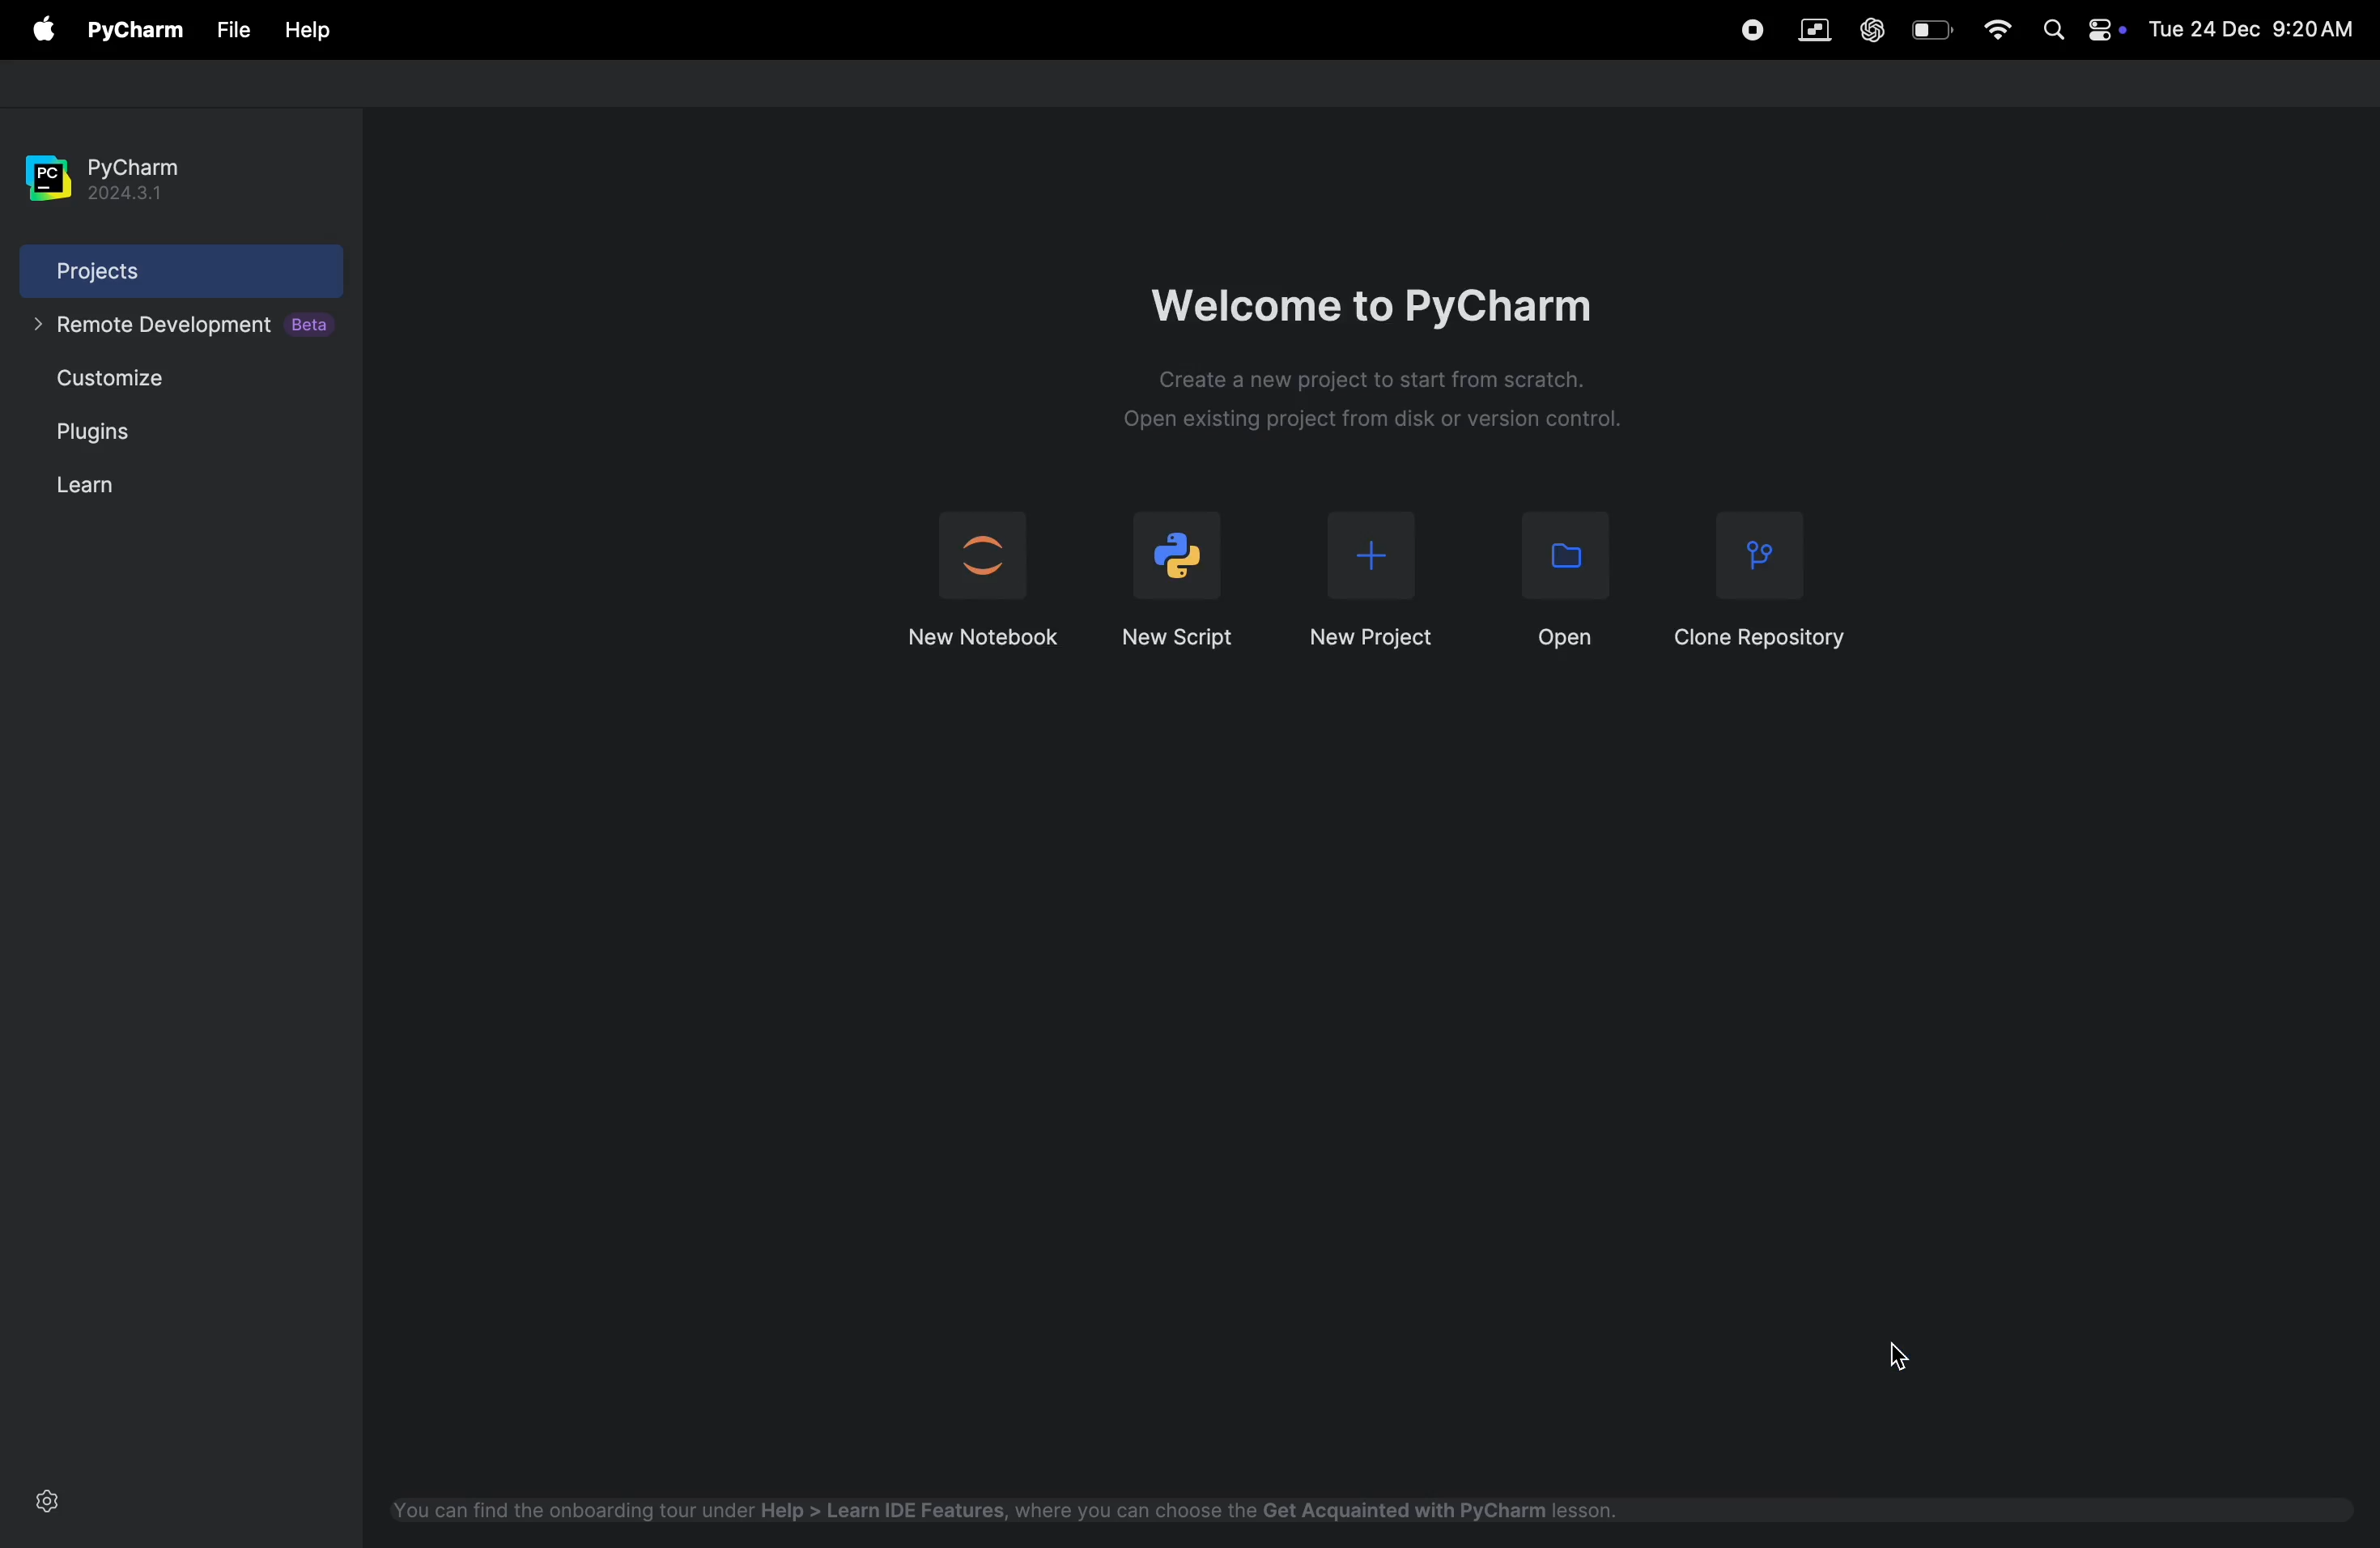 This screenshot has width=2380, height=1548. Describe the element at coordinates (1998, 29) in the screenshot. I see `wifi` at that location.